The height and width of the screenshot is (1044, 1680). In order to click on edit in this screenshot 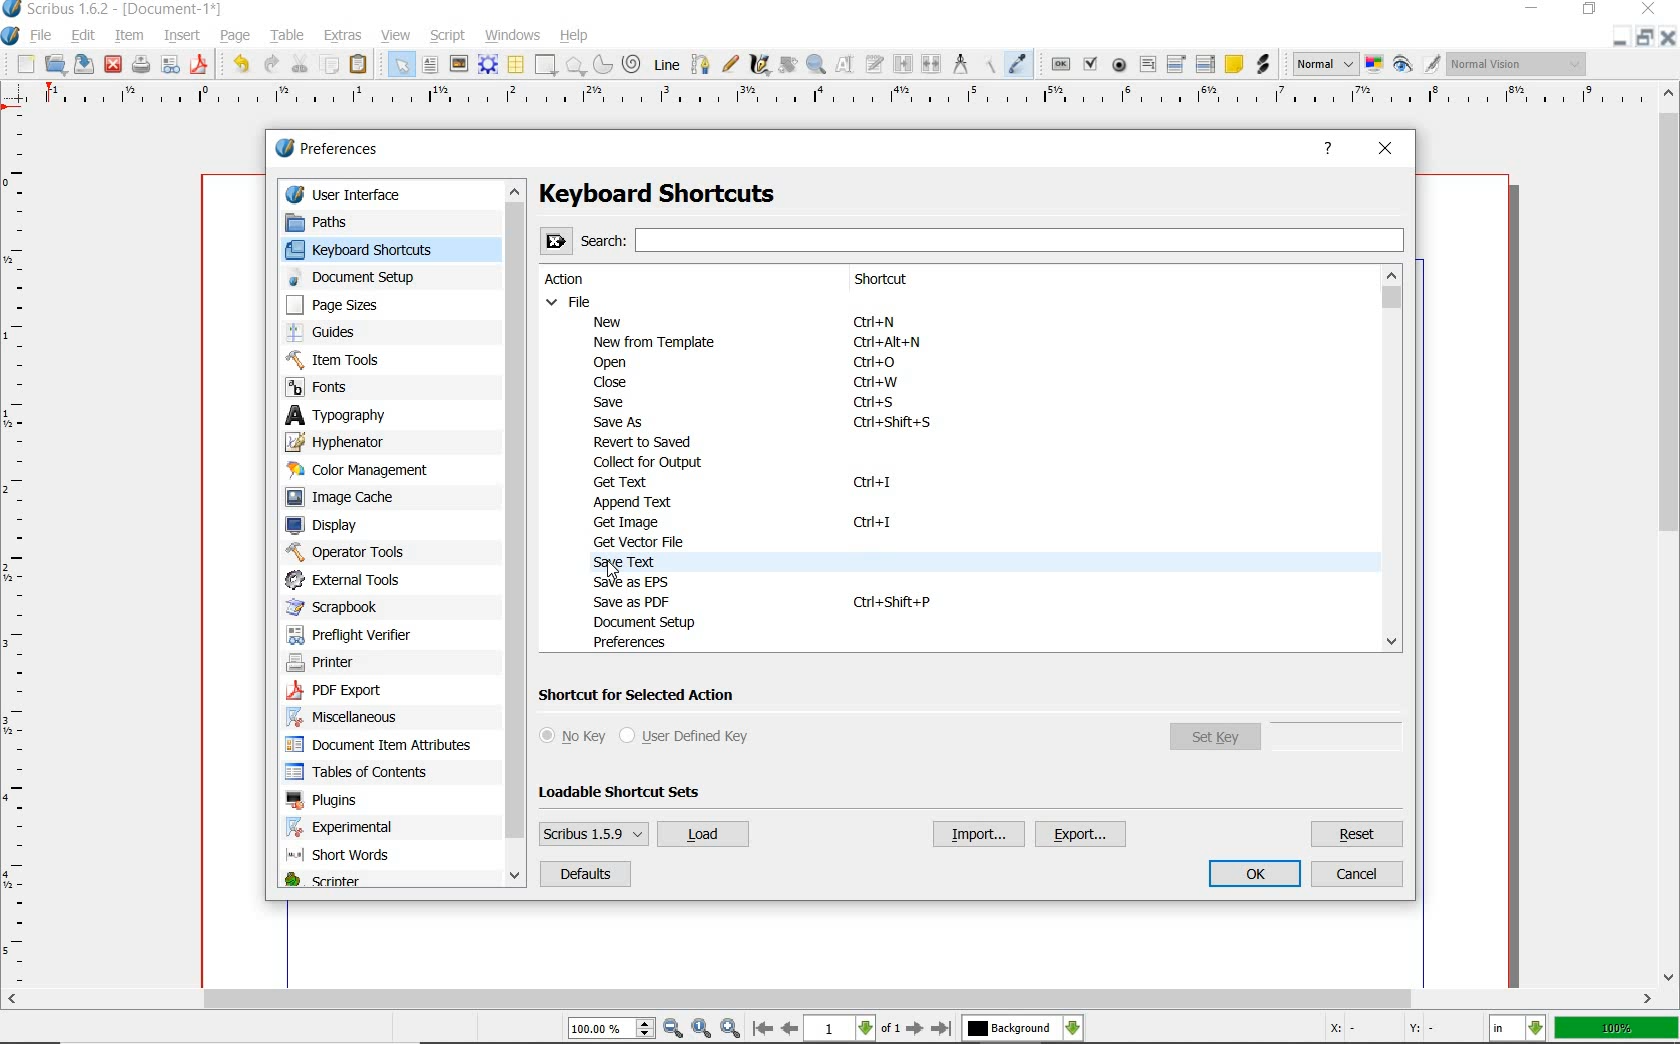, I will do `click(85, 35)`.